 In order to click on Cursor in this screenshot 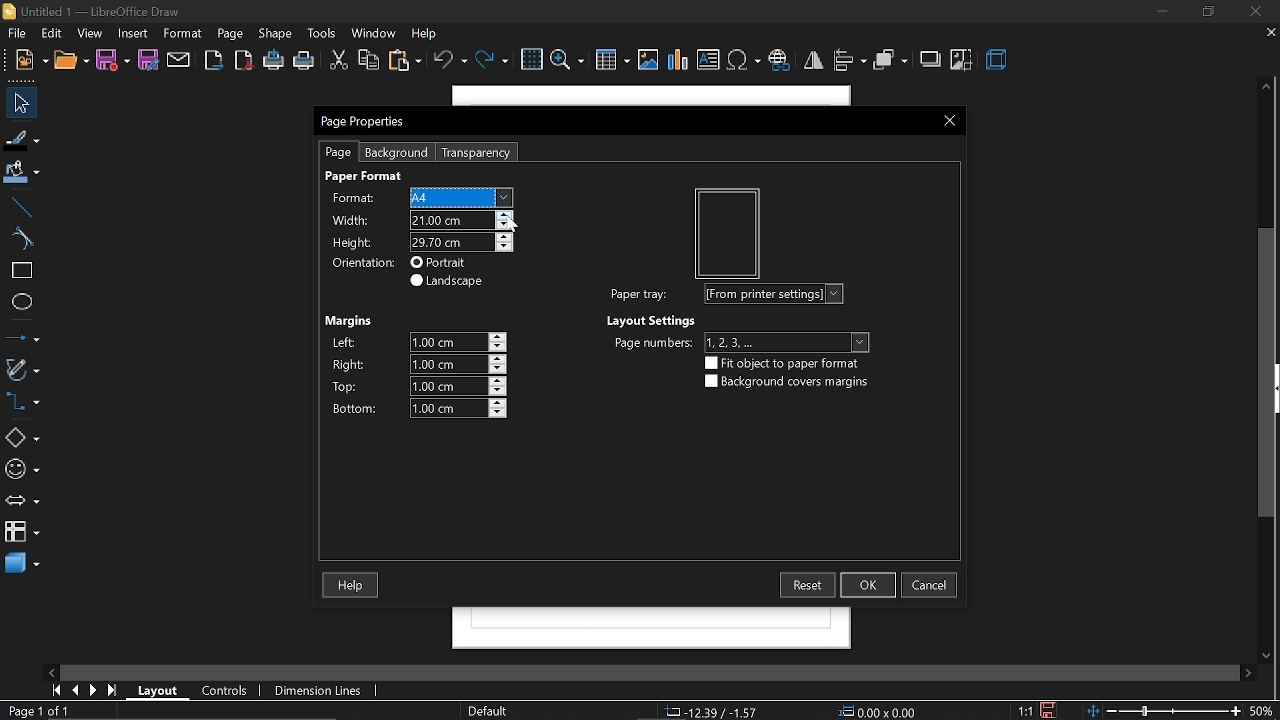, I will do `click(866, 590)`.